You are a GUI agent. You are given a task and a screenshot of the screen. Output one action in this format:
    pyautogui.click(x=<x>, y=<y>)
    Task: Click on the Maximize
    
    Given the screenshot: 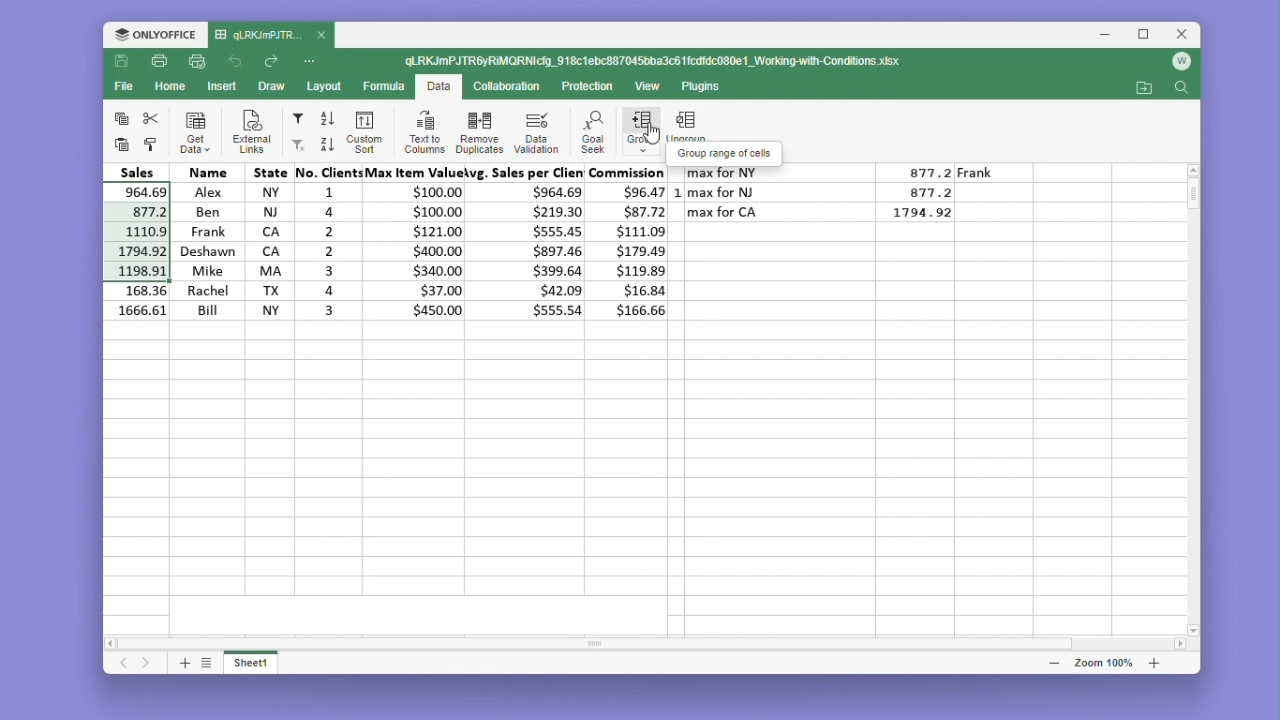 What is the action you would take?
    pyautogui.click(x=1148, y=35)
    